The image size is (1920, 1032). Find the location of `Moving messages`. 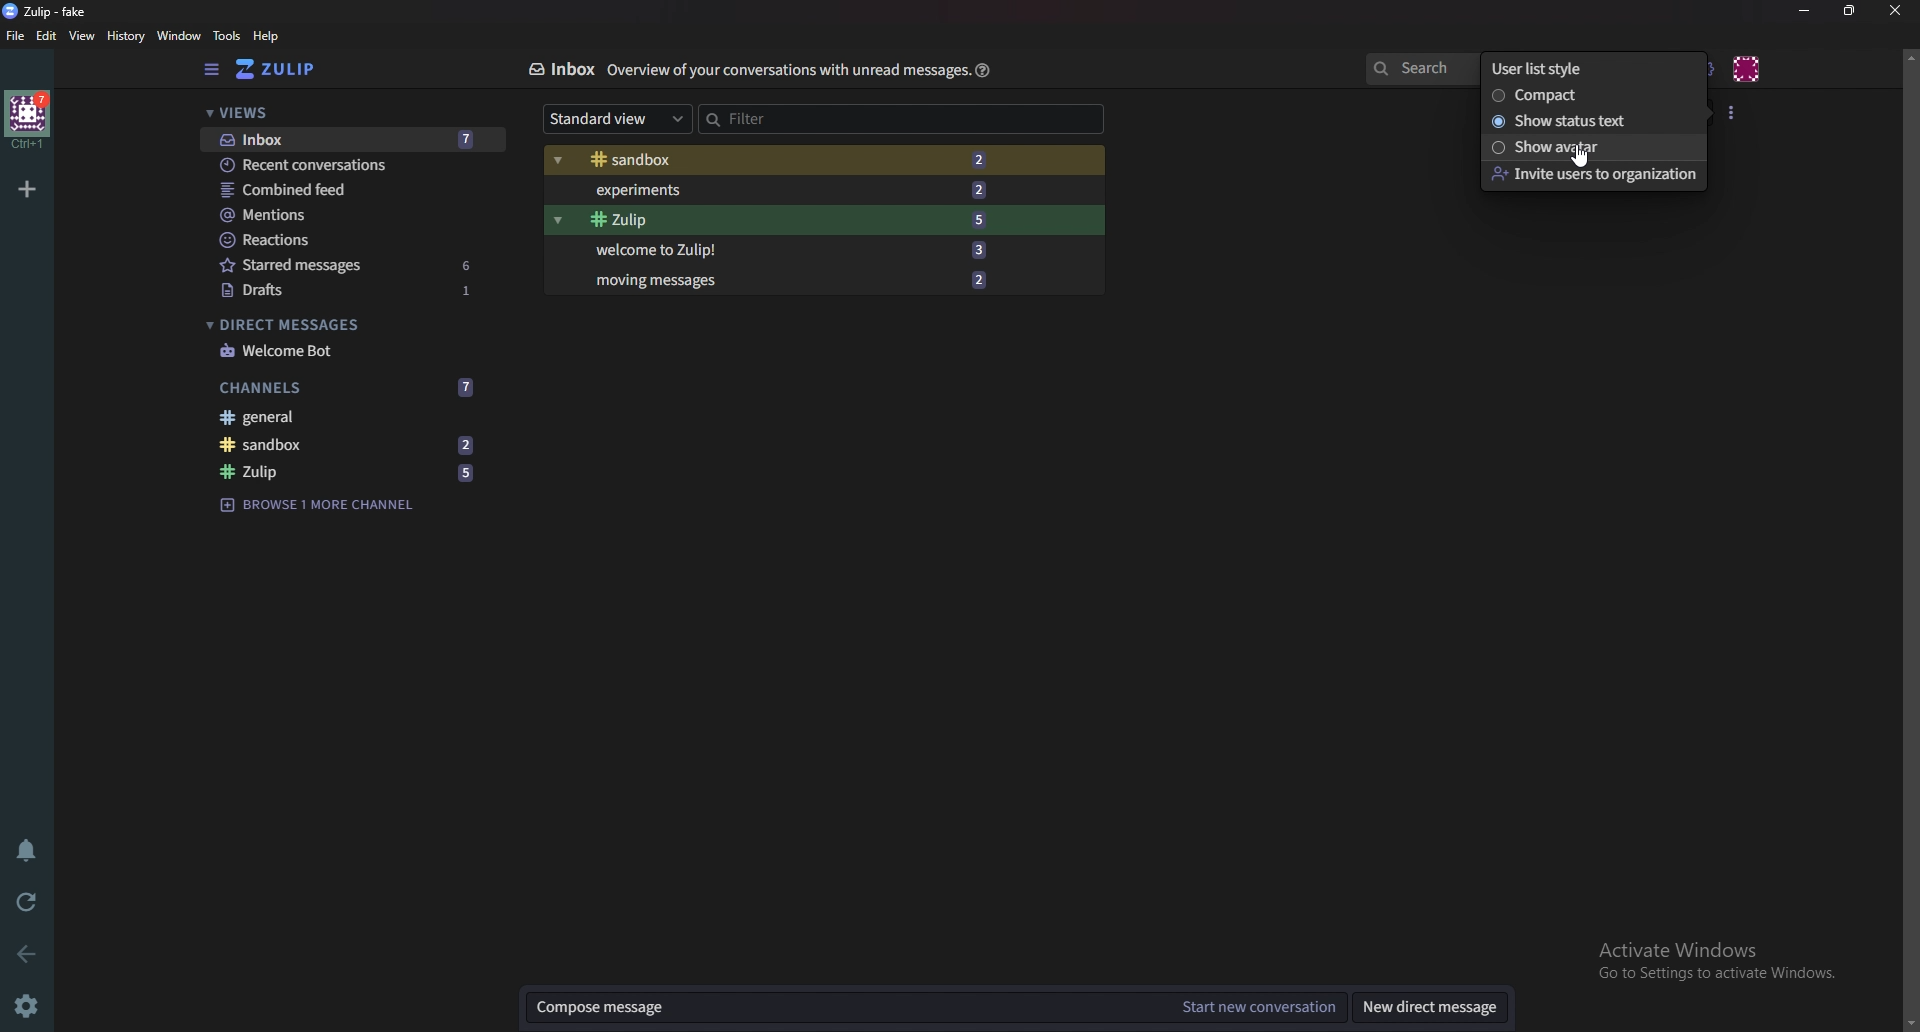

Moving messages is located at coordinates (789, 280).